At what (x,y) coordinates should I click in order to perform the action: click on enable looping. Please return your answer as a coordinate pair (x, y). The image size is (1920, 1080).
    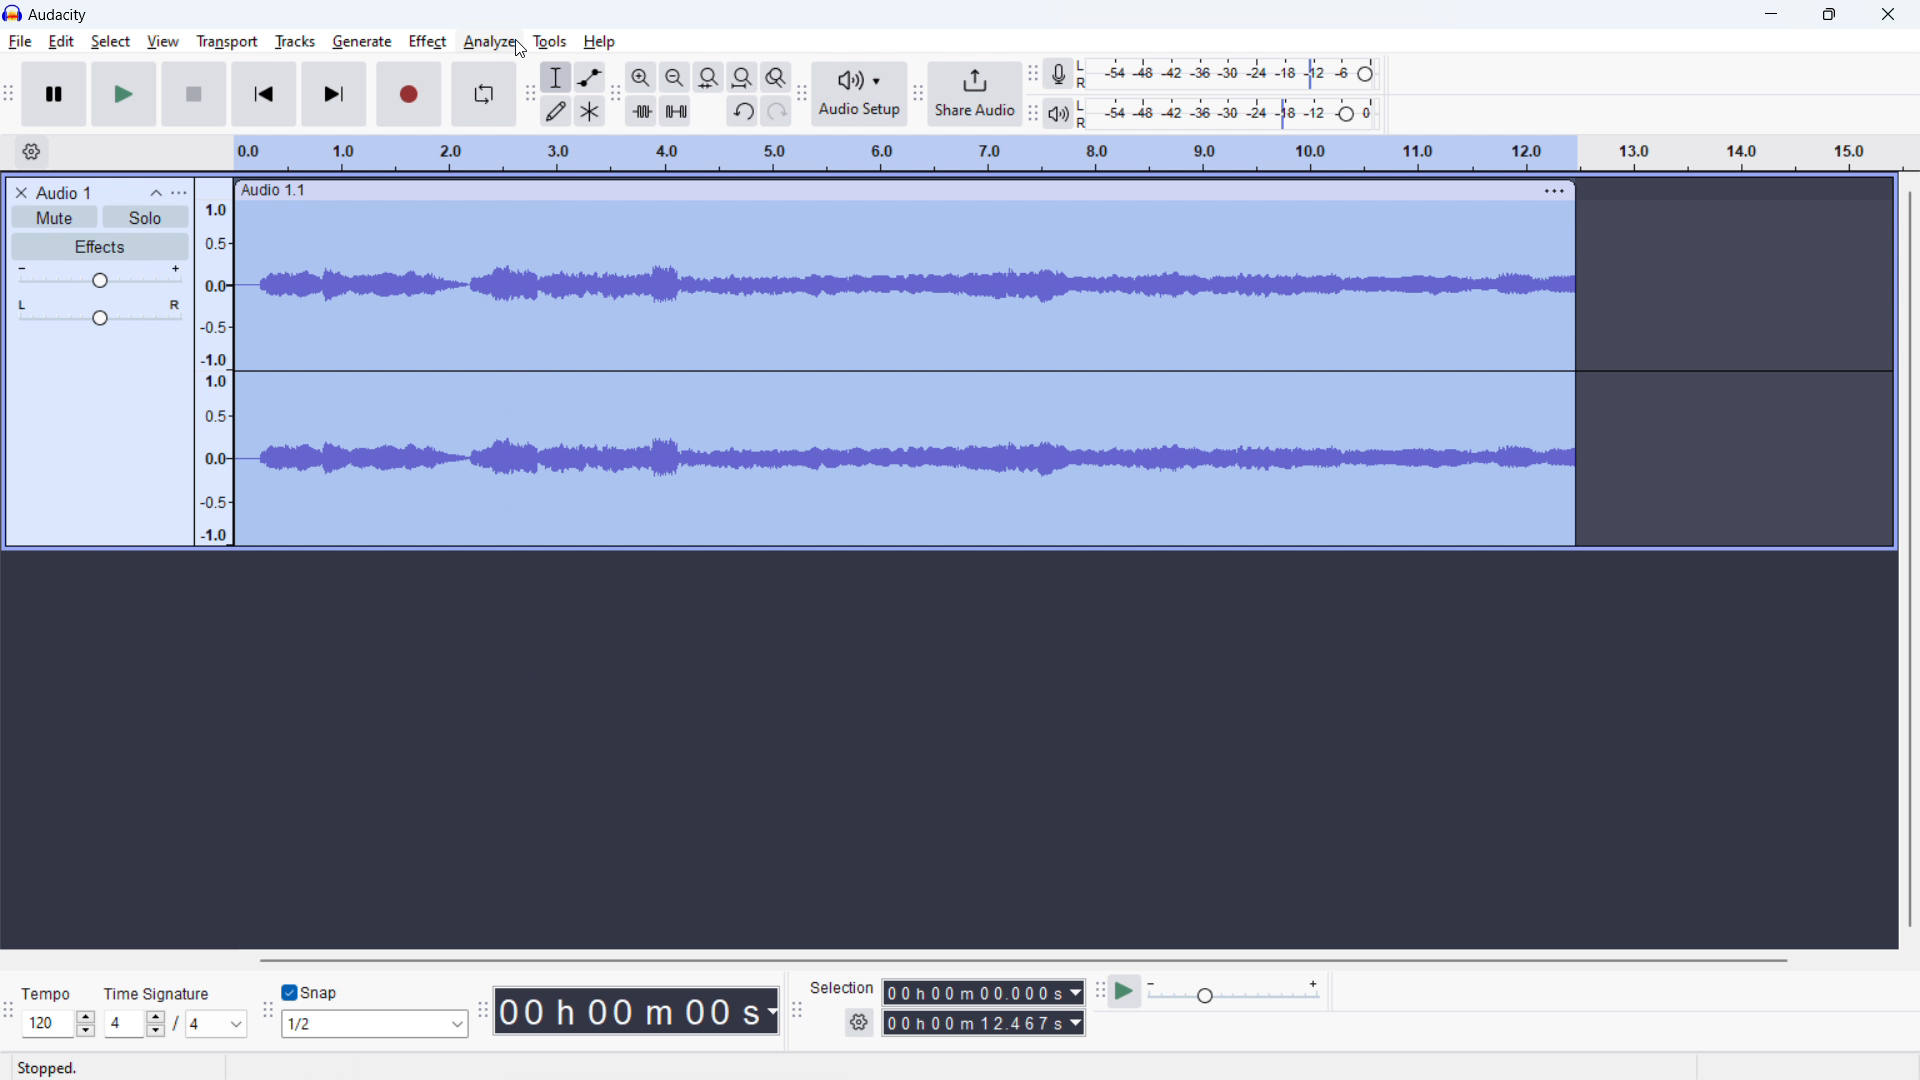
    Looking at the image, I should click on (483, 94).